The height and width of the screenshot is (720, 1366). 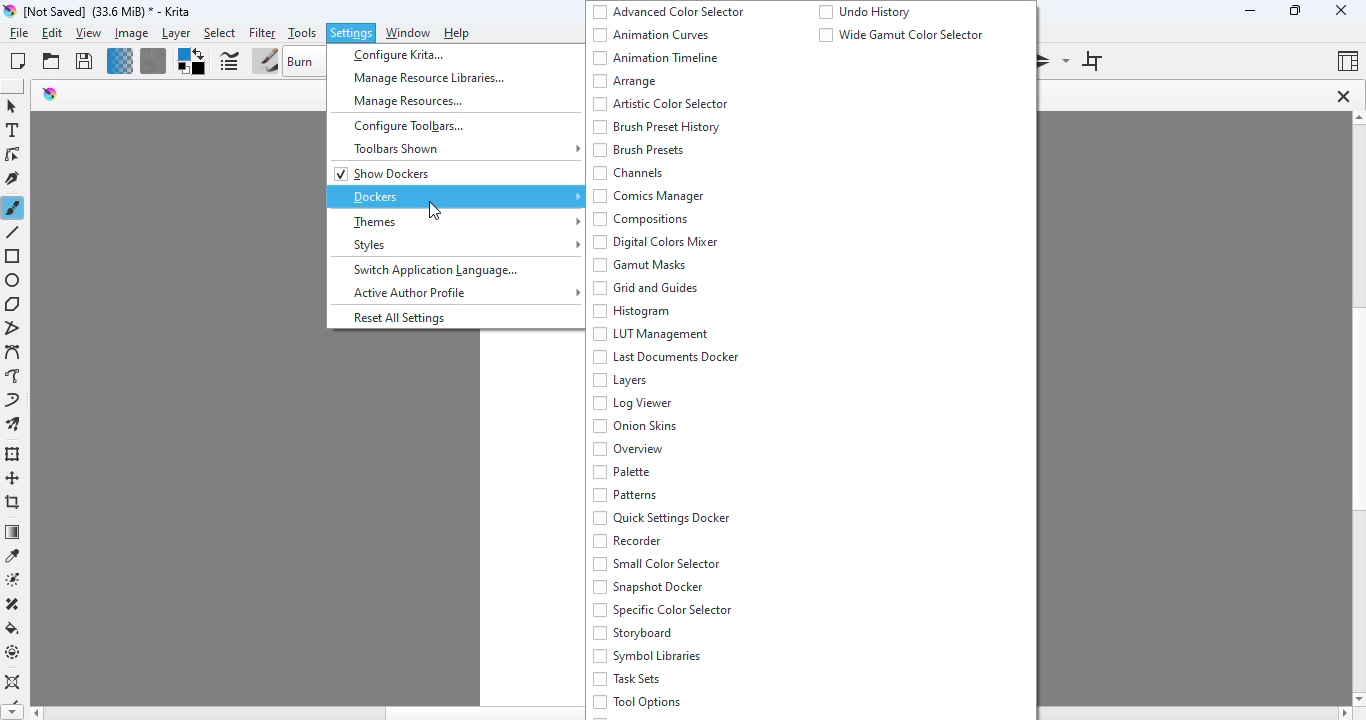 I want to click on sample a color from the image or current layer, so click(x=13, y=555).